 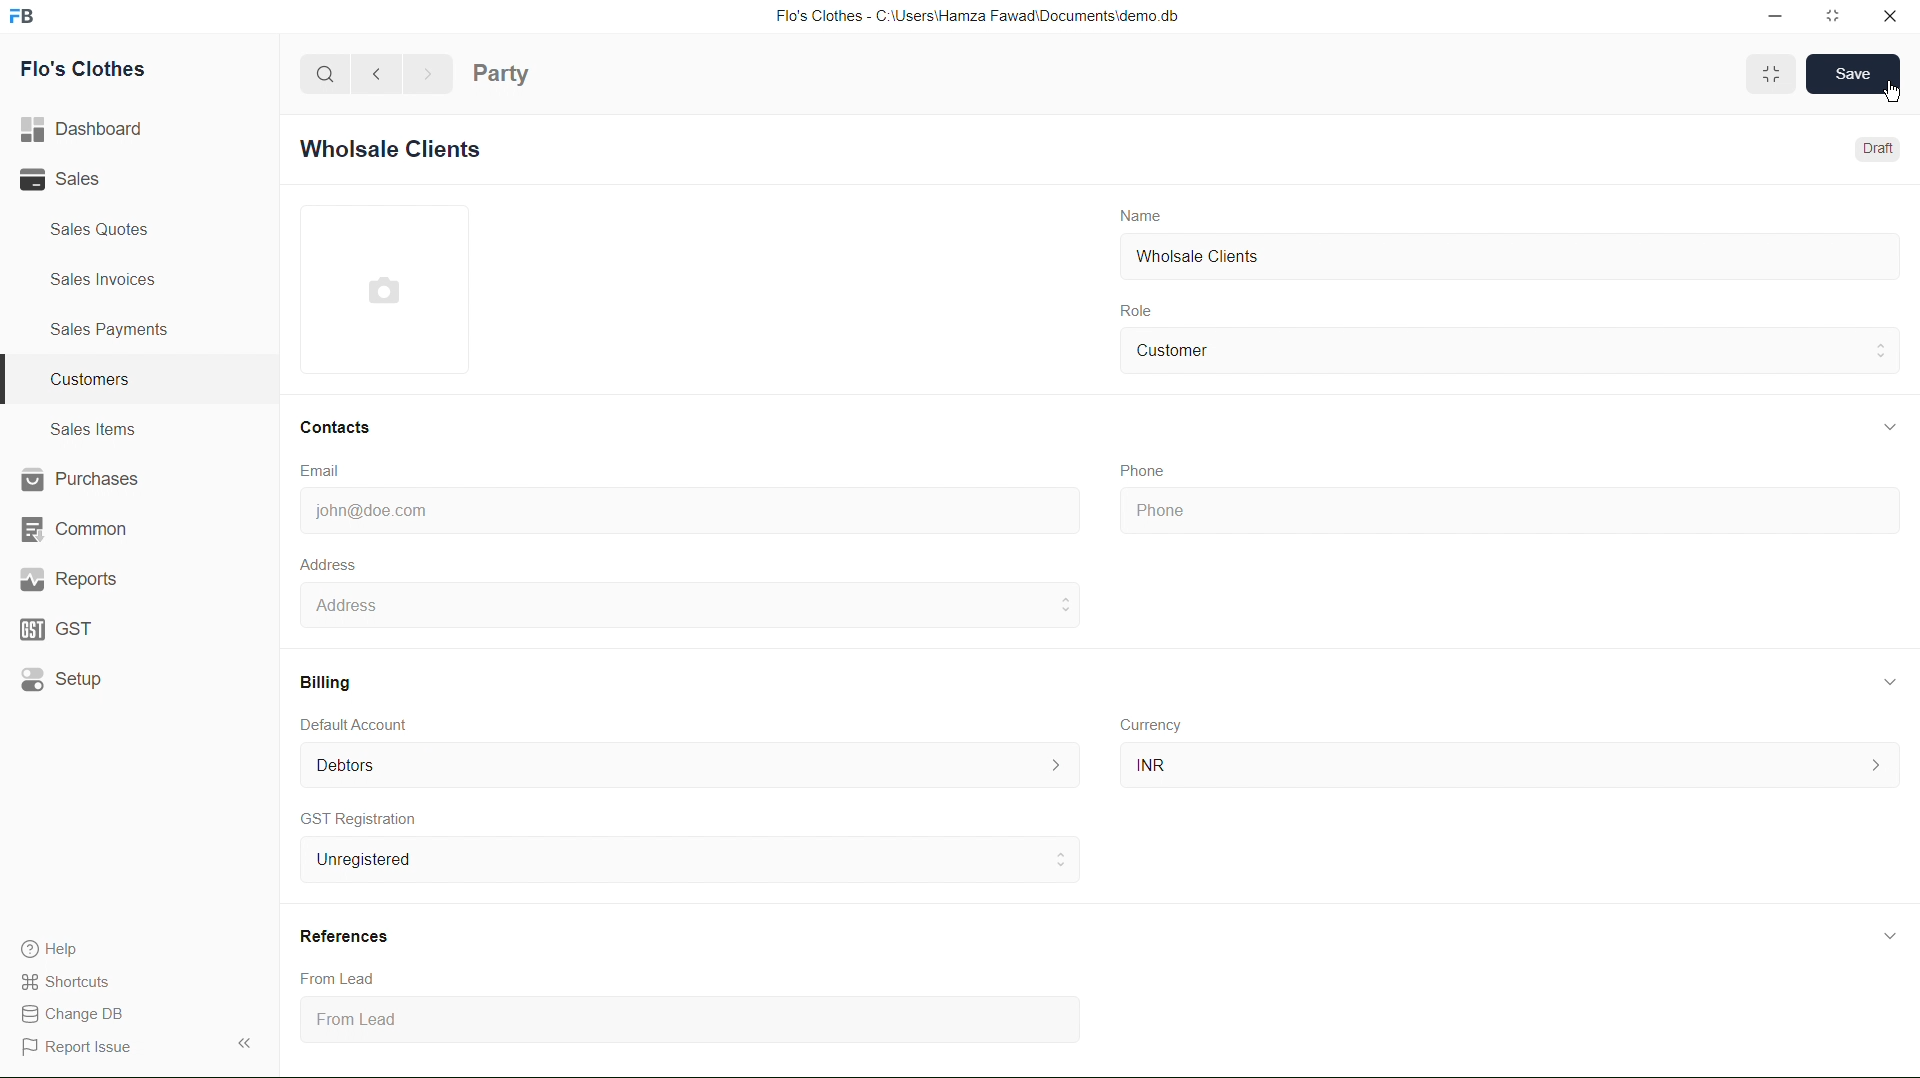 What do you see at coordinates (1144, 213) in the screenshot?
I see `Name` at bounding box center [1144, 213].